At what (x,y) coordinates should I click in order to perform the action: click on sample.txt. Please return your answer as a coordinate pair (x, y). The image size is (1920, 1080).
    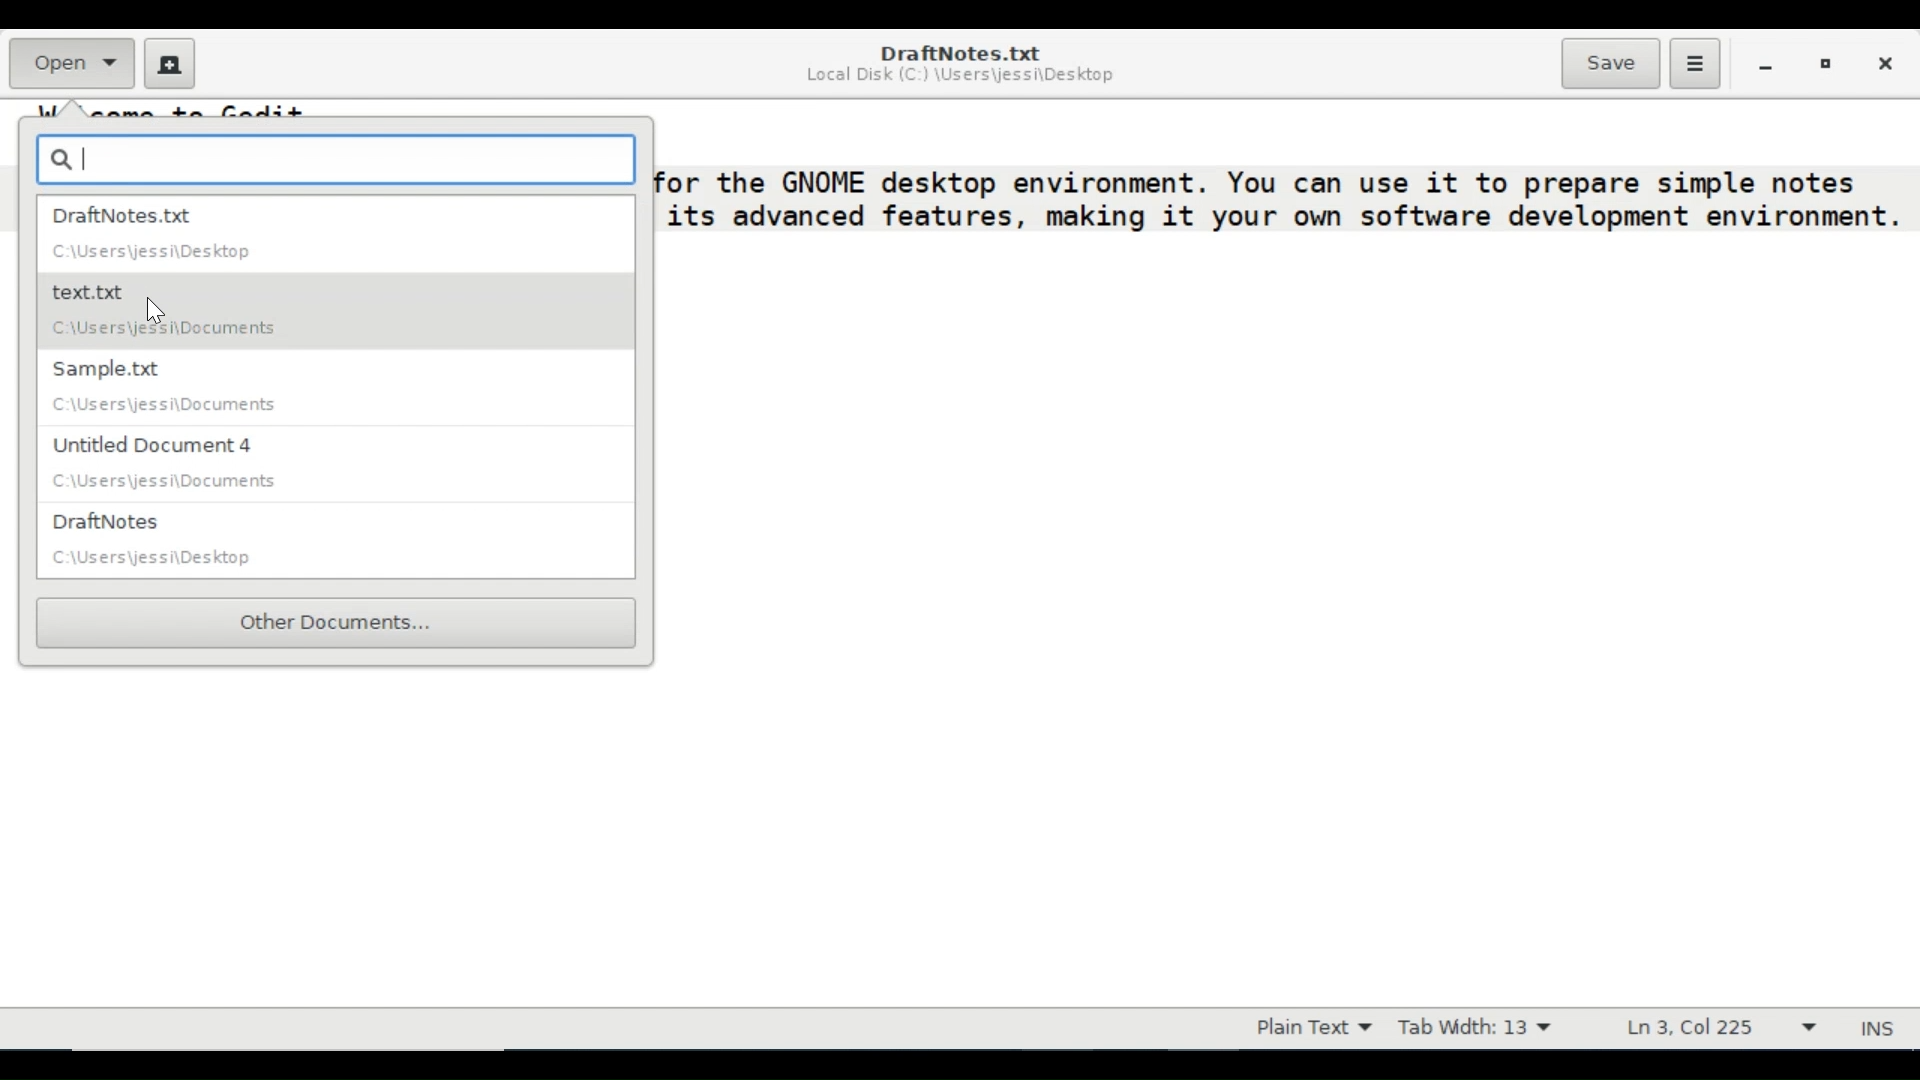
    Looking at the image, I should click on (322, 389).